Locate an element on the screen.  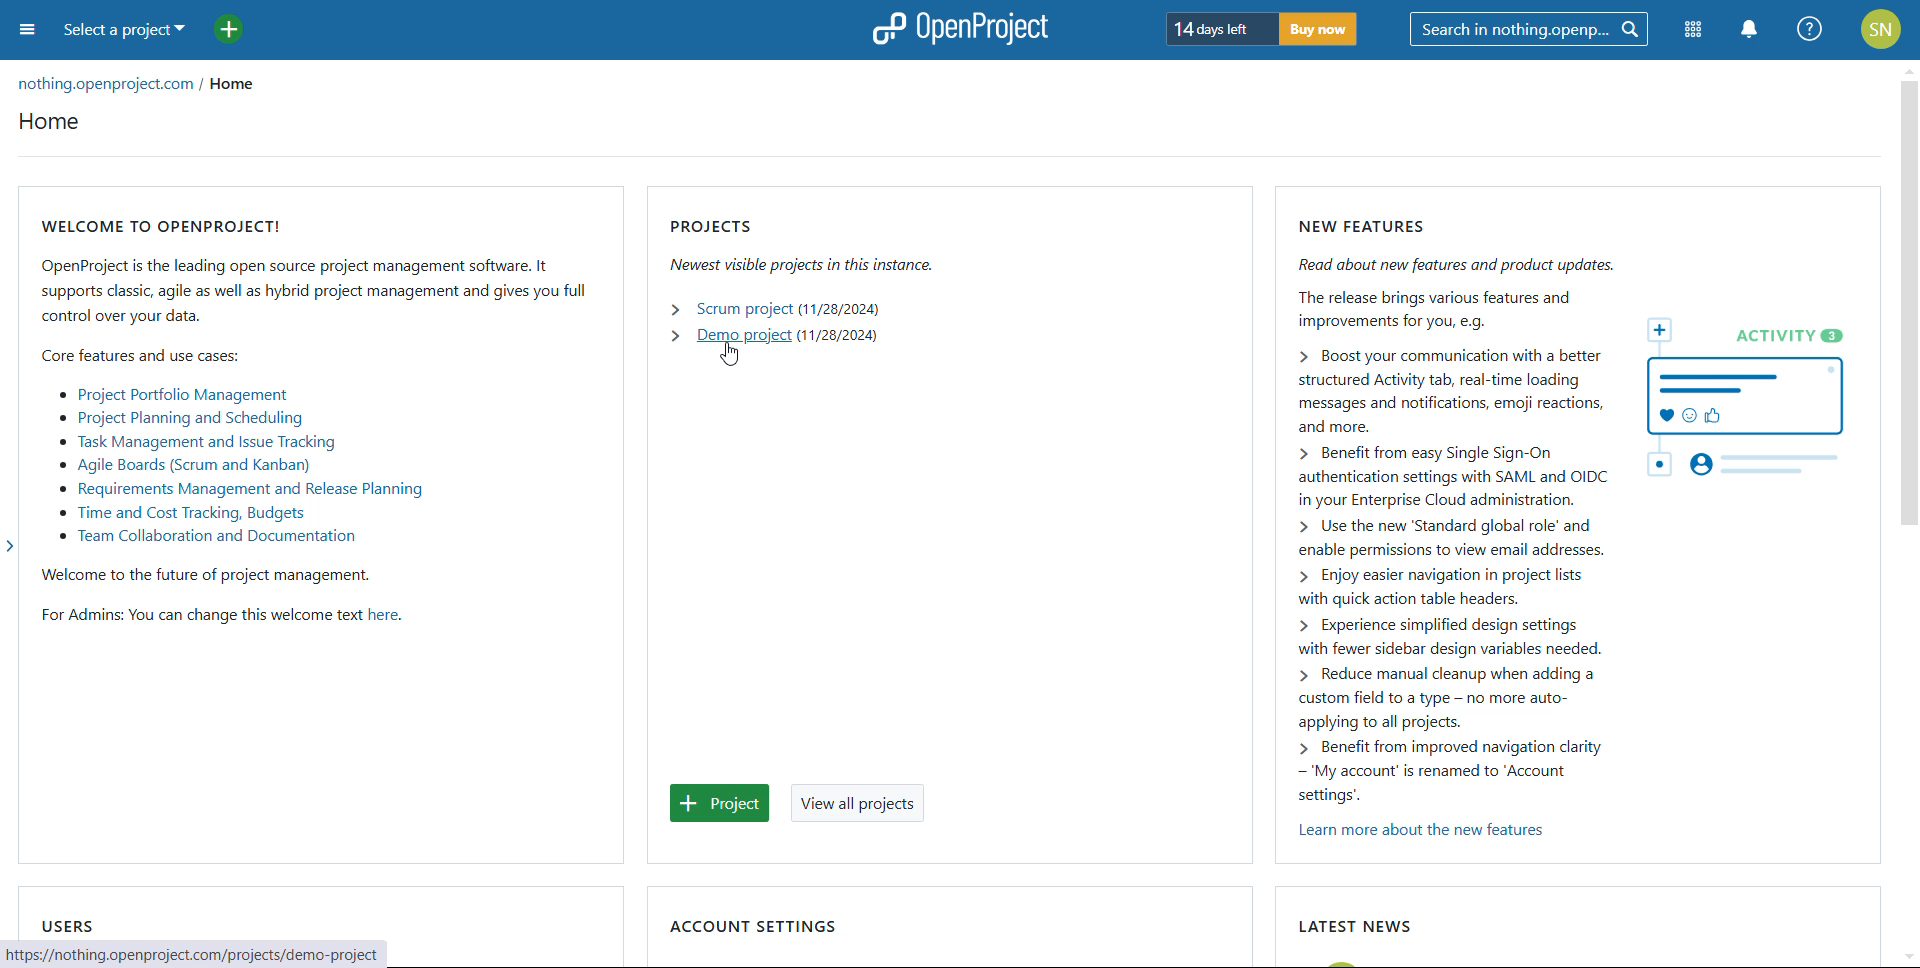
start date of scrum project is located at coordinates (840, 311).